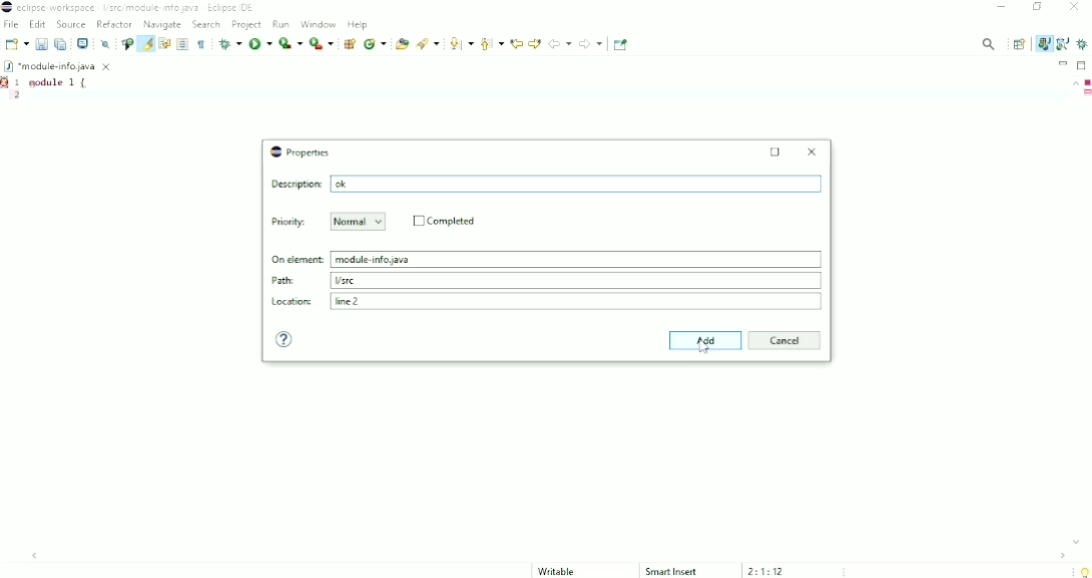 The height and width of the screenshot is (578, 1092). Describe the element at coordinates (1003, 8) in the screenshot. I see `Minimize` at that location.